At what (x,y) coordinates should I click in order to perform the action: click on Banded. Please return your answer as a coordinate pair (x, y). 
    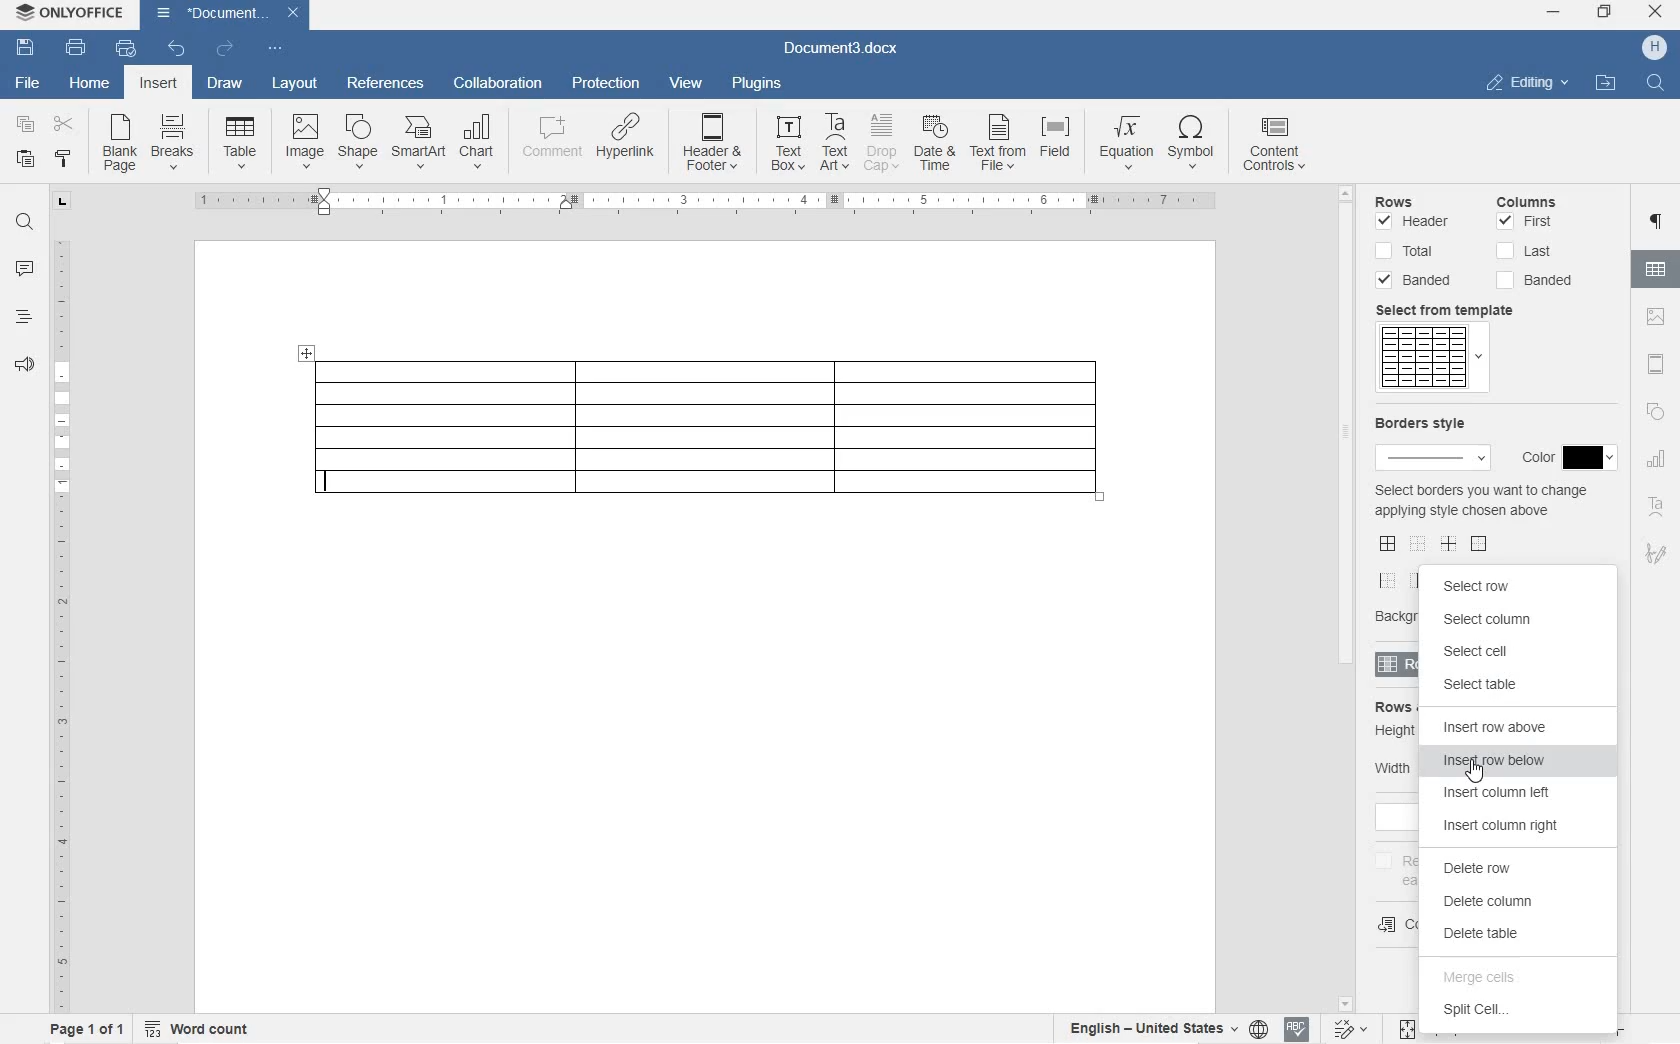
    Looking at the image, I should click on (1416, 280).